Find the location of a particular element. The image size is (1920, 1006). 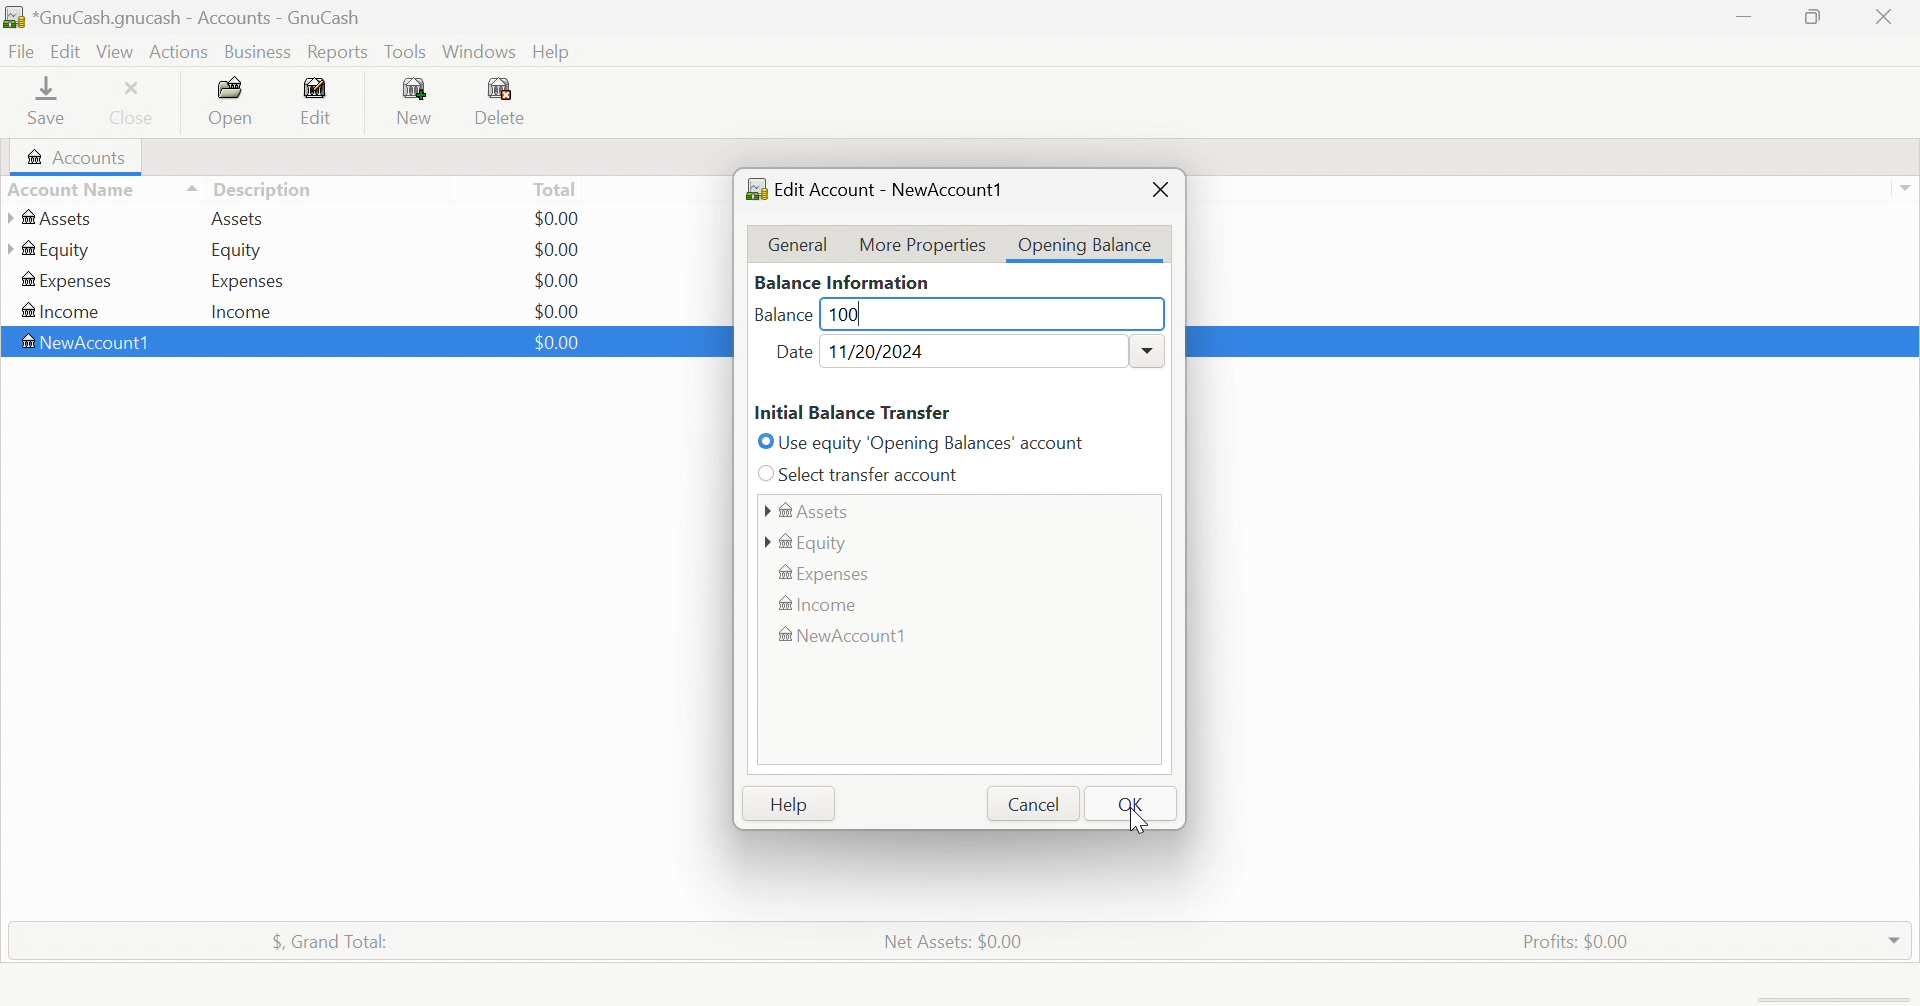

Assets is located at coordinates (54, 218).